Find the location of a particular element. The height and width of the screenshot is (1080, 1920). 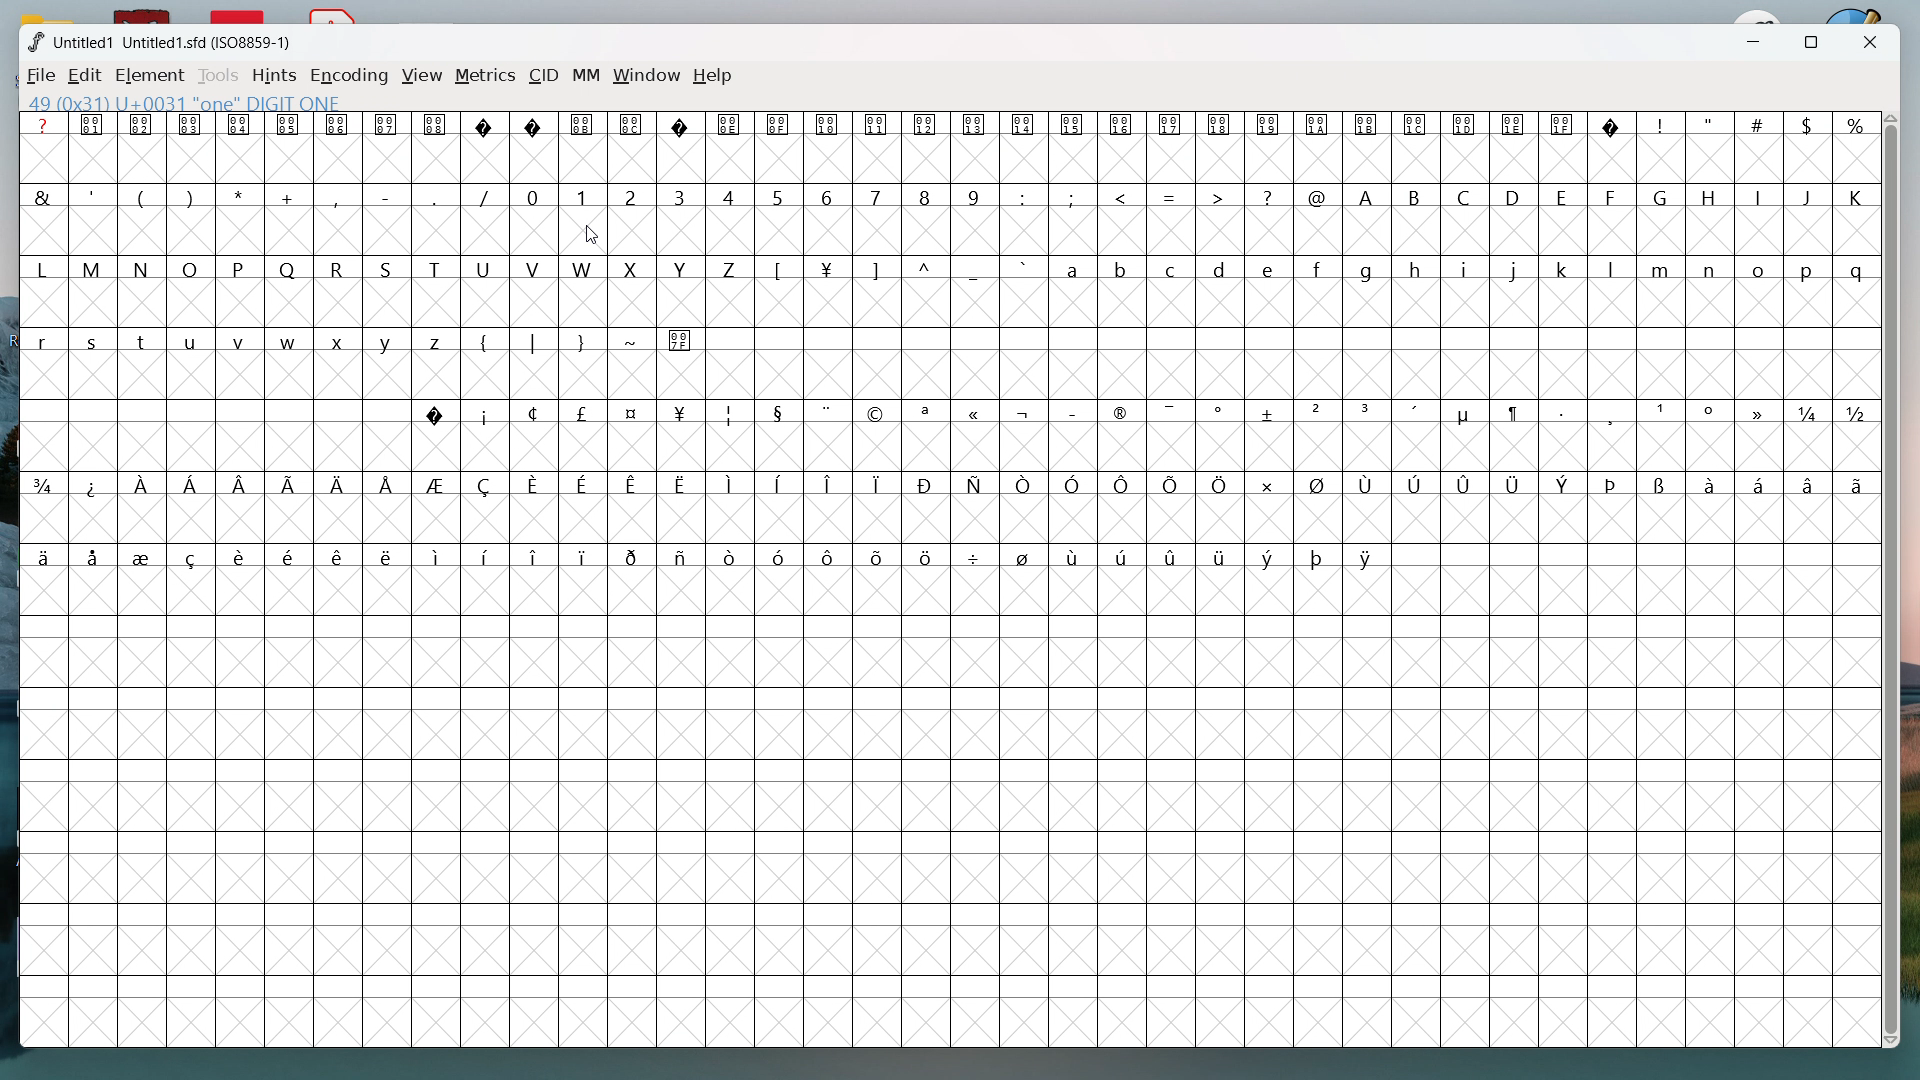

symbol is located at coordinates (1271, 557).